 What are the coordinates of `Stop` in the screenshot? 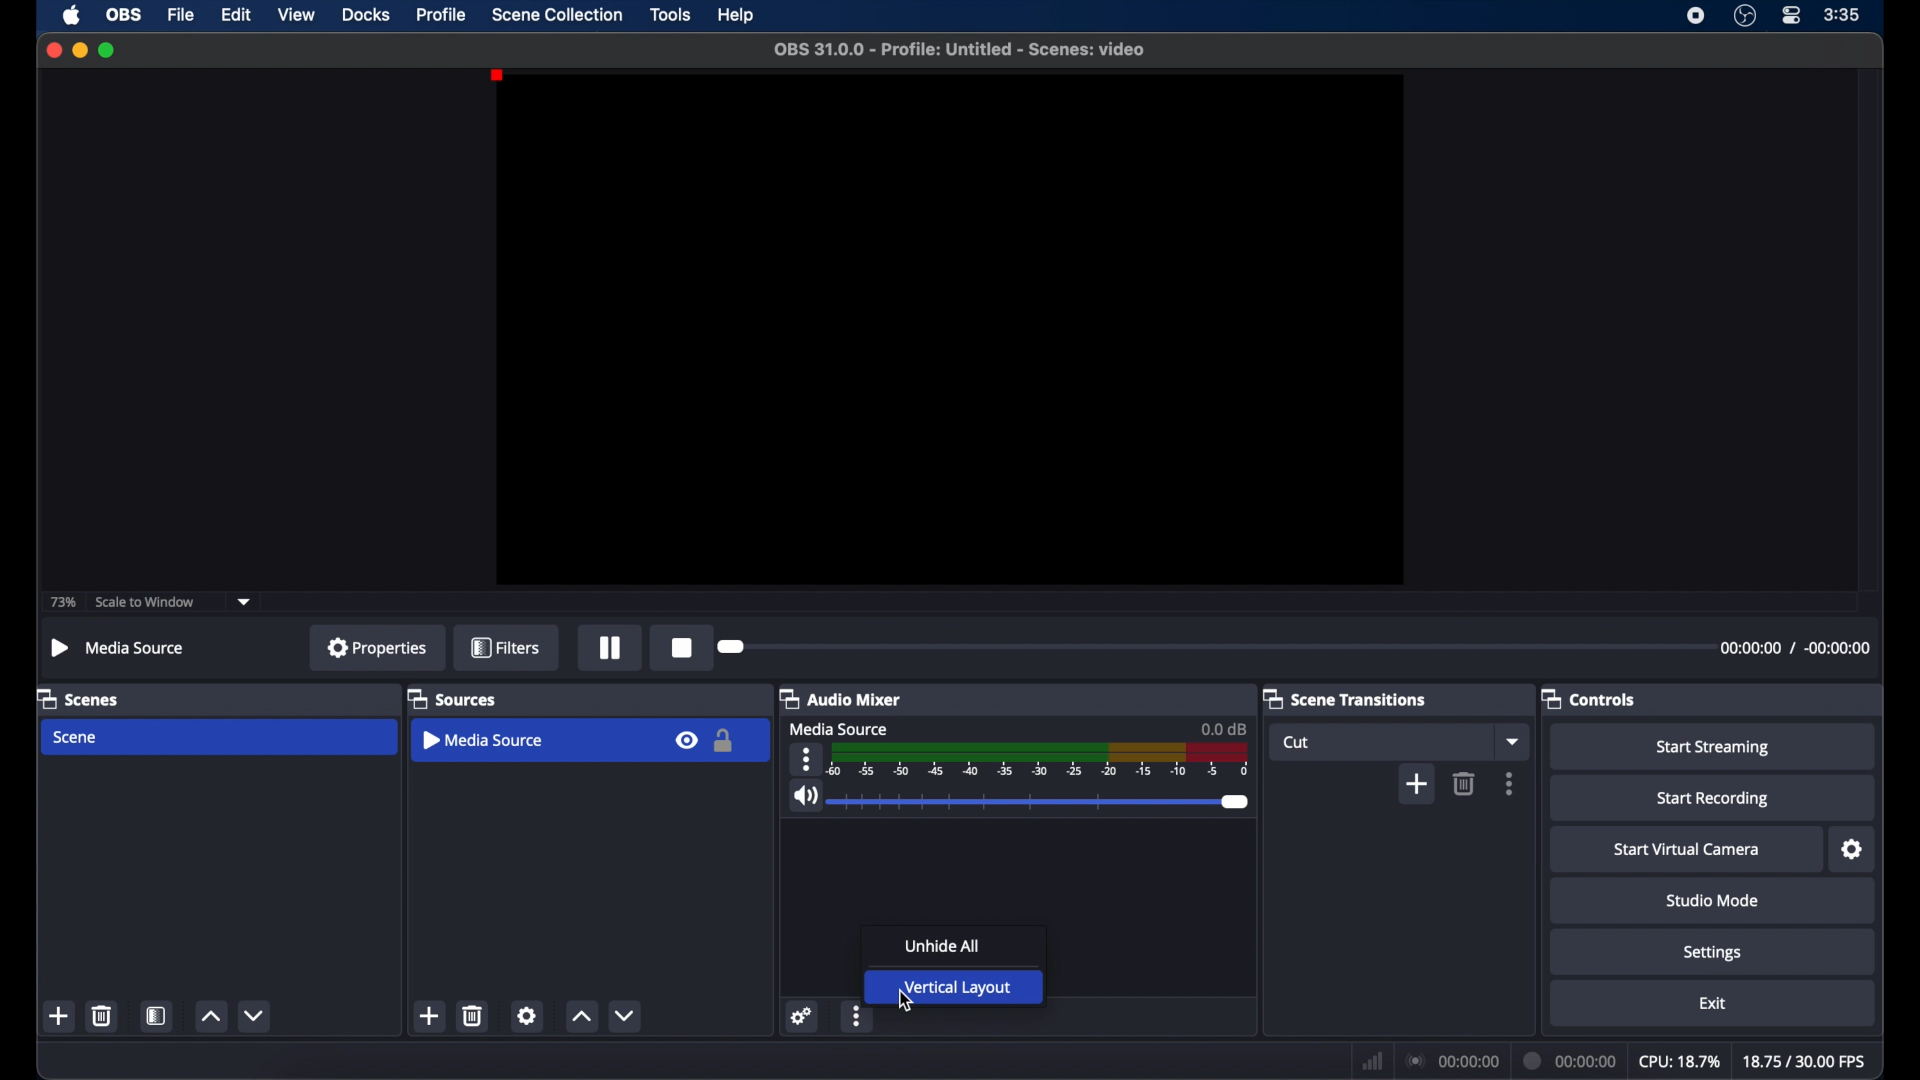 It's located at (676, 648).